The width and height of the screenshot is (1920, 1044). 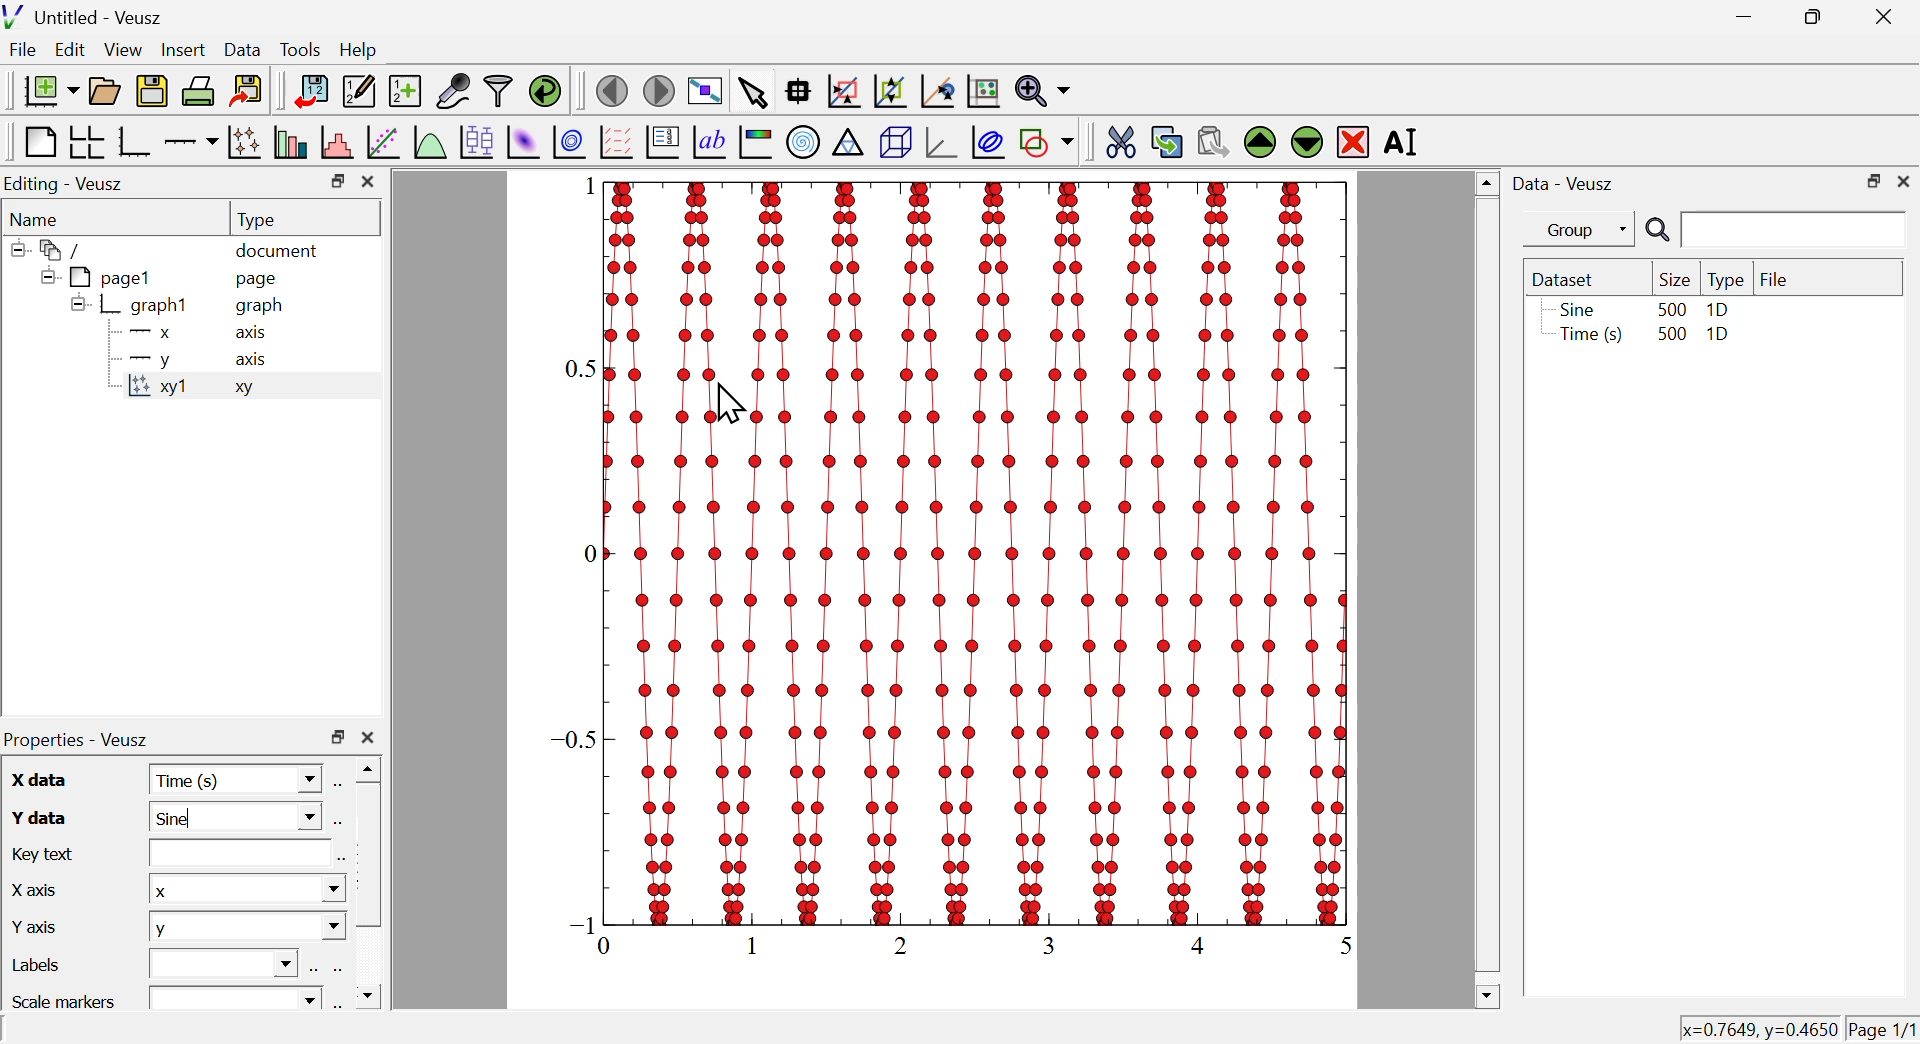 I want to click on plot covariance llipses, so click(x=991, y=142).